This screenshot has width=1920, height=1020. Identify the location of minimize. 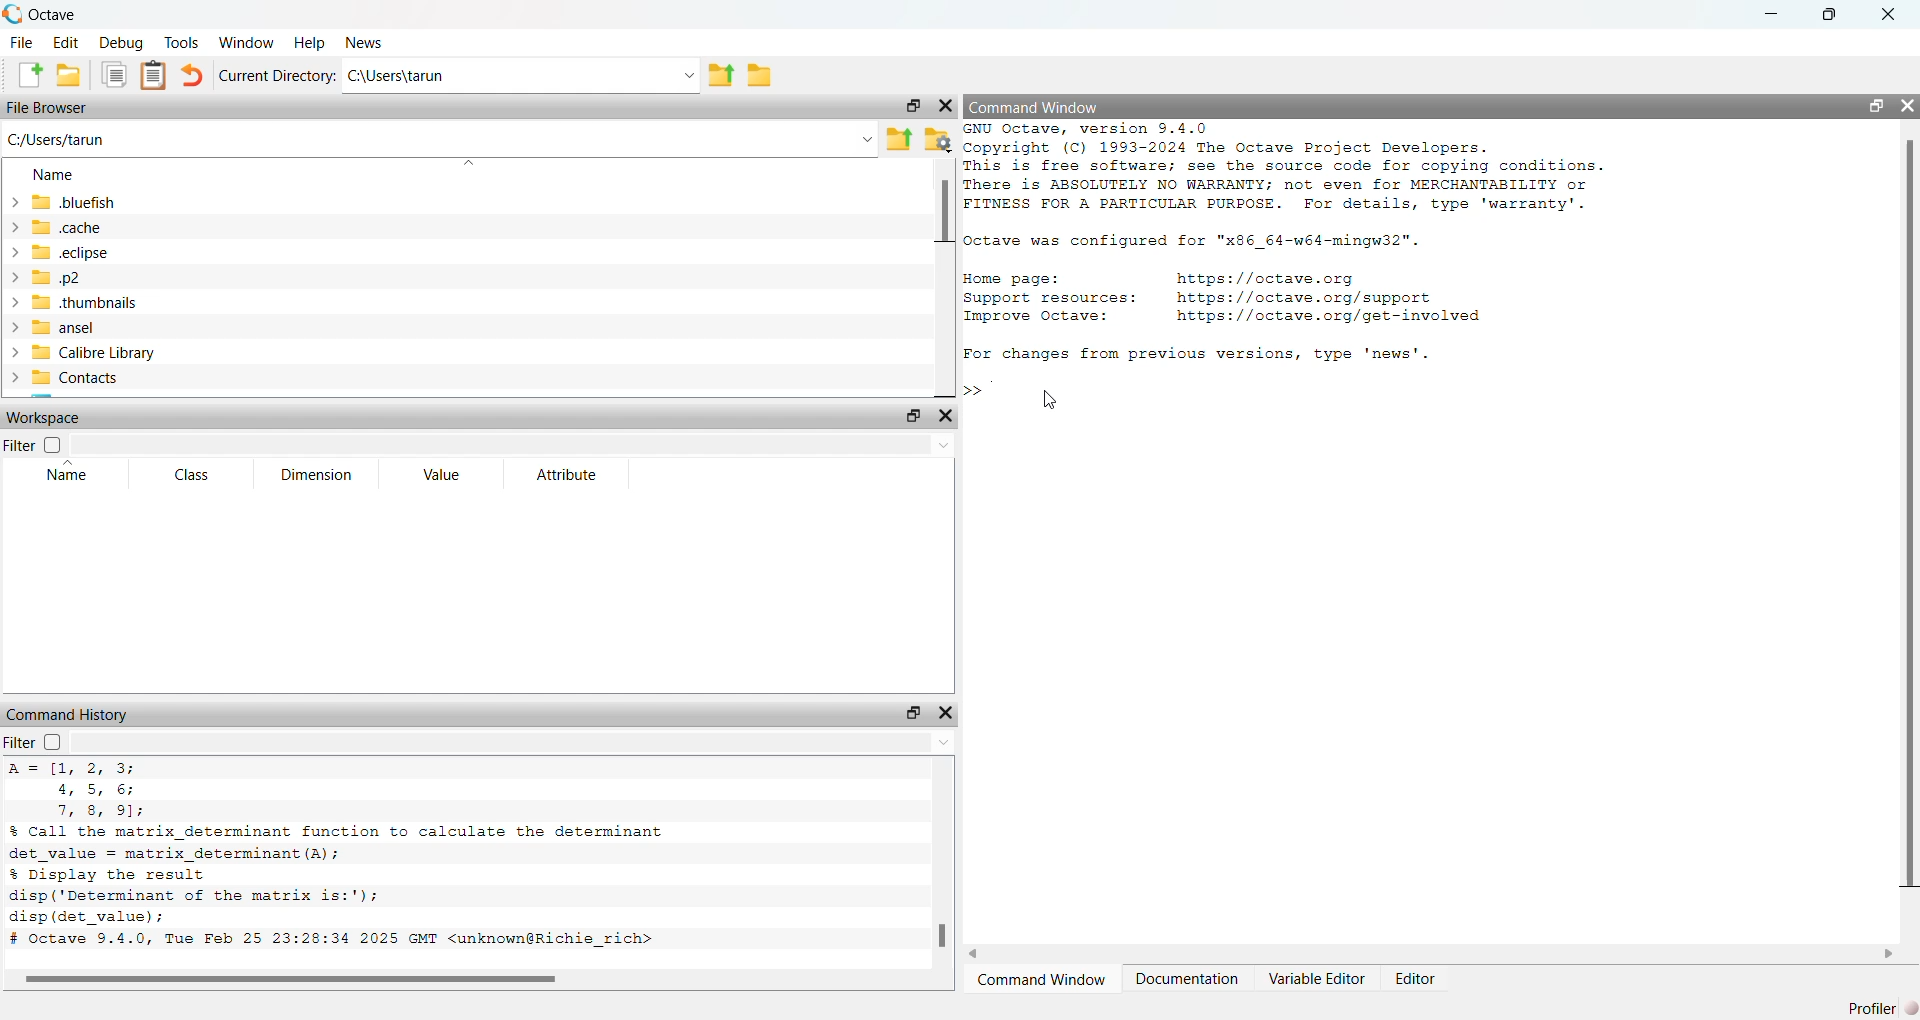
(1767, 16).